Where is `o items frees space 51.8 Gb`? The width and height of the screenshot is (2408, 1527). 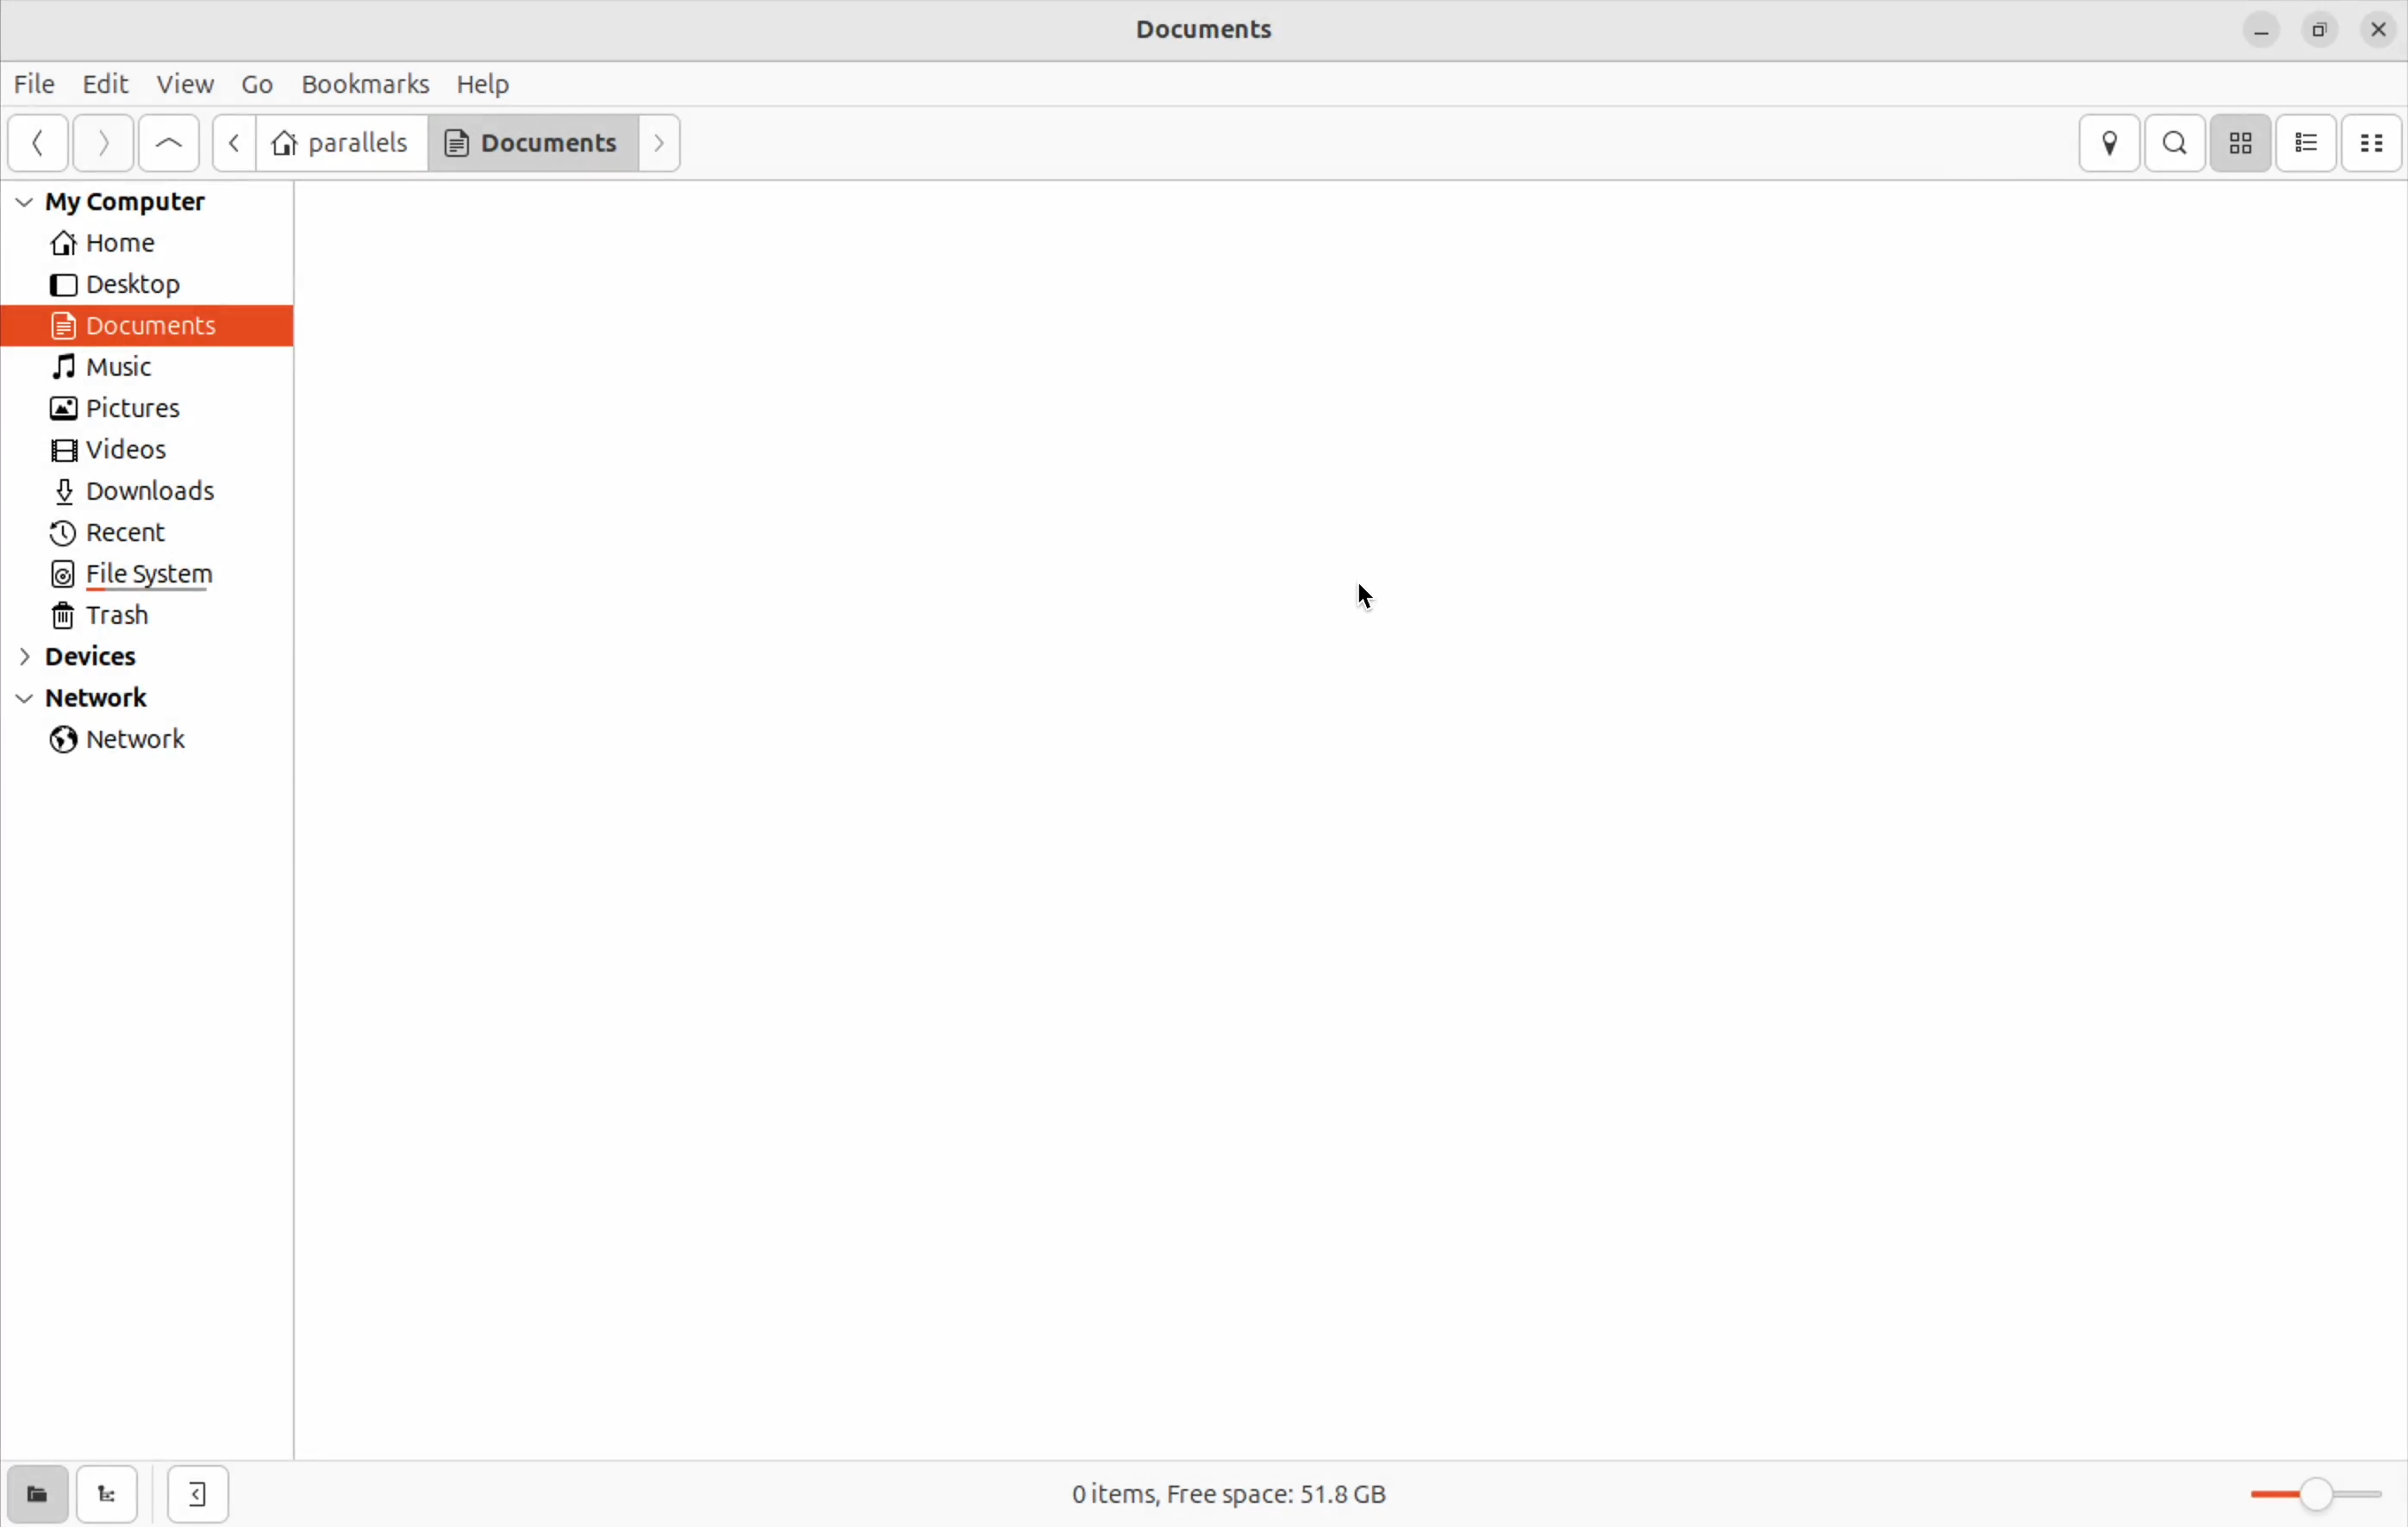 o items frees space 51.8 Gb is located at coordinates (1232, 1488).